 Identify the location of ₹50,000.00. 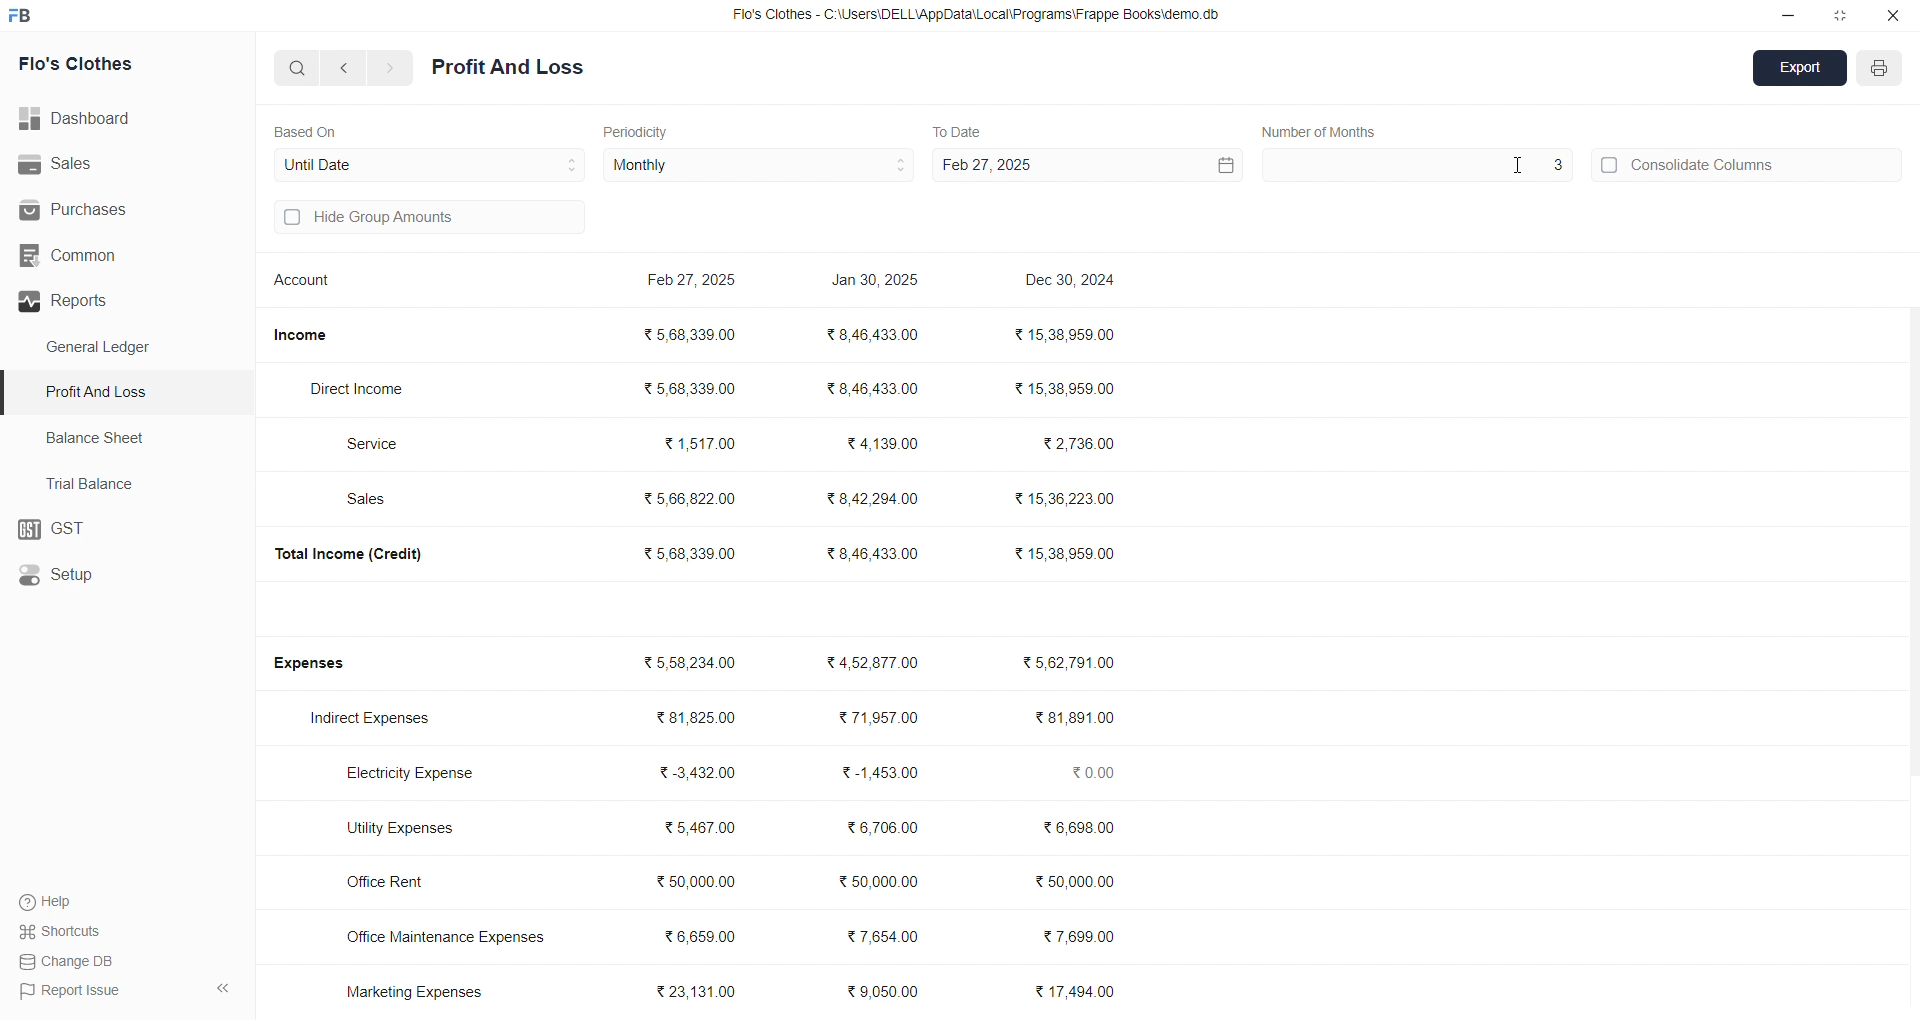
(1078, 884).